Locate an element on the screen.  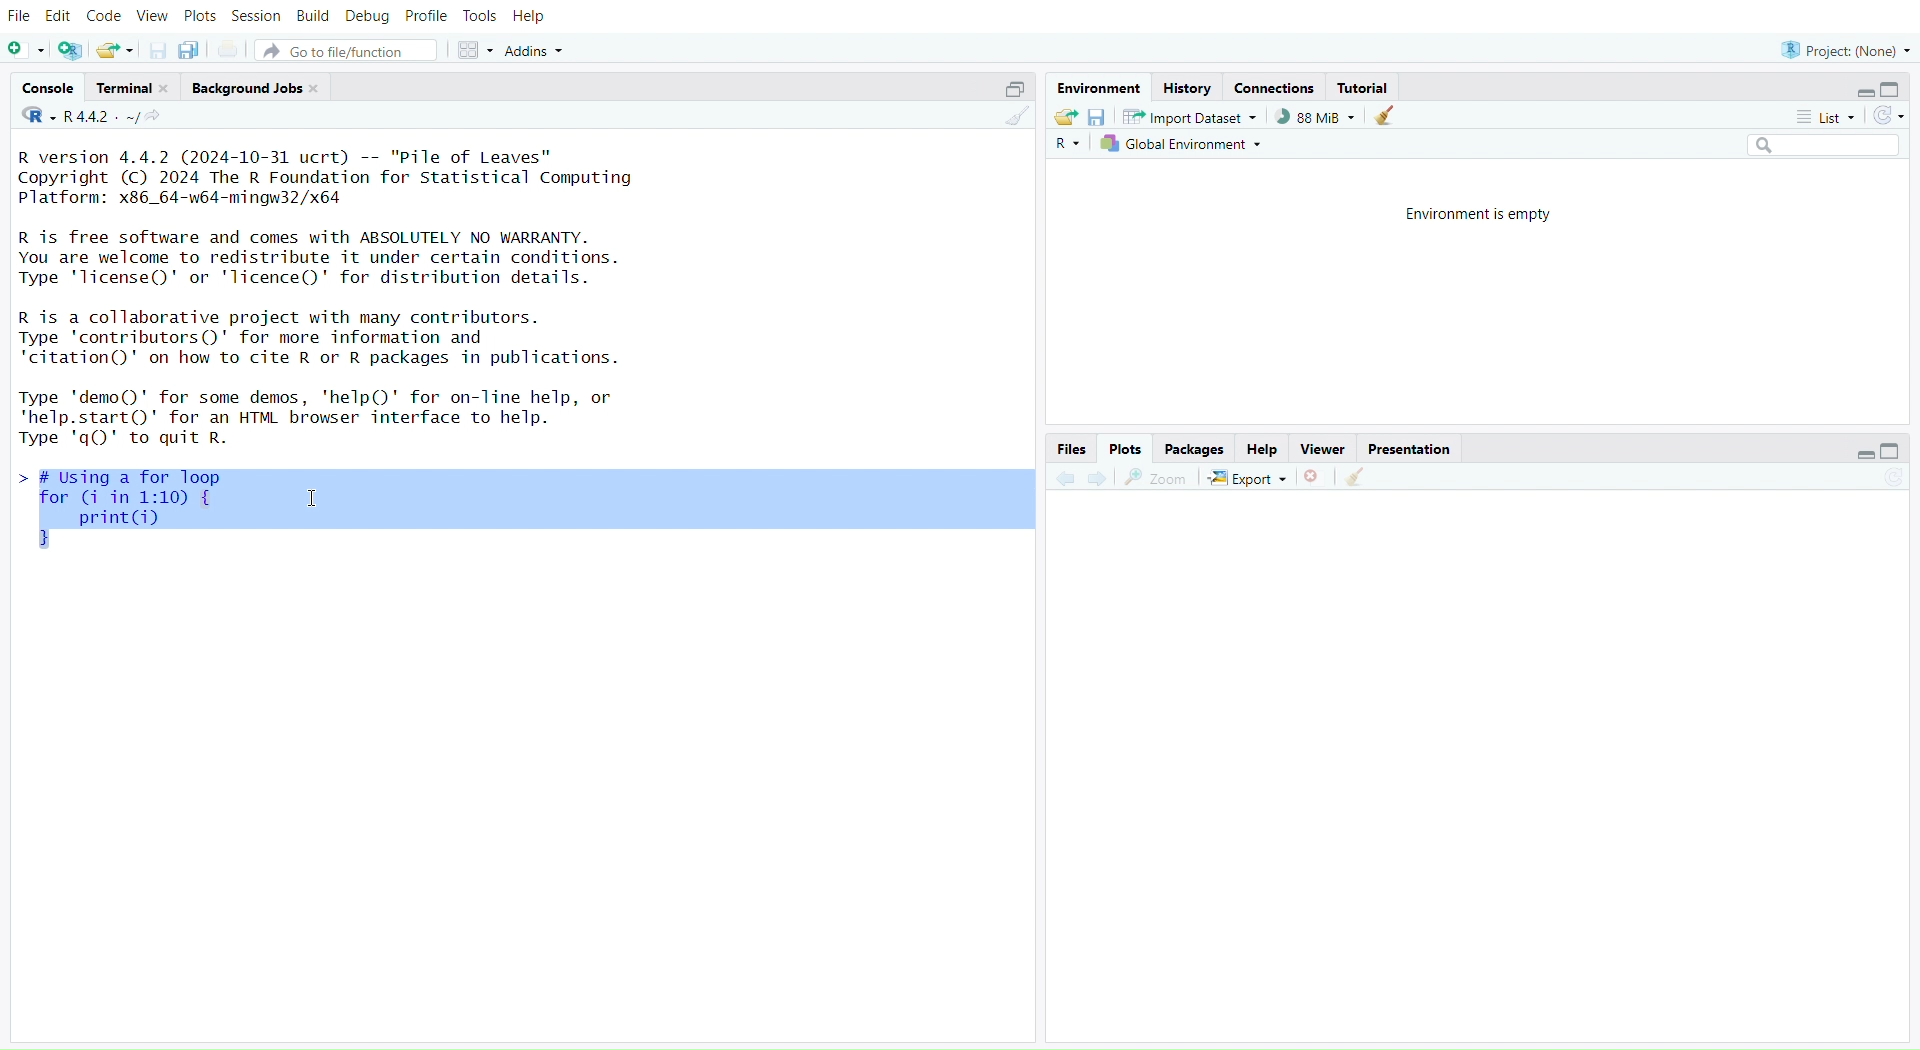
project (None) is located at coordinates (1844, 50).